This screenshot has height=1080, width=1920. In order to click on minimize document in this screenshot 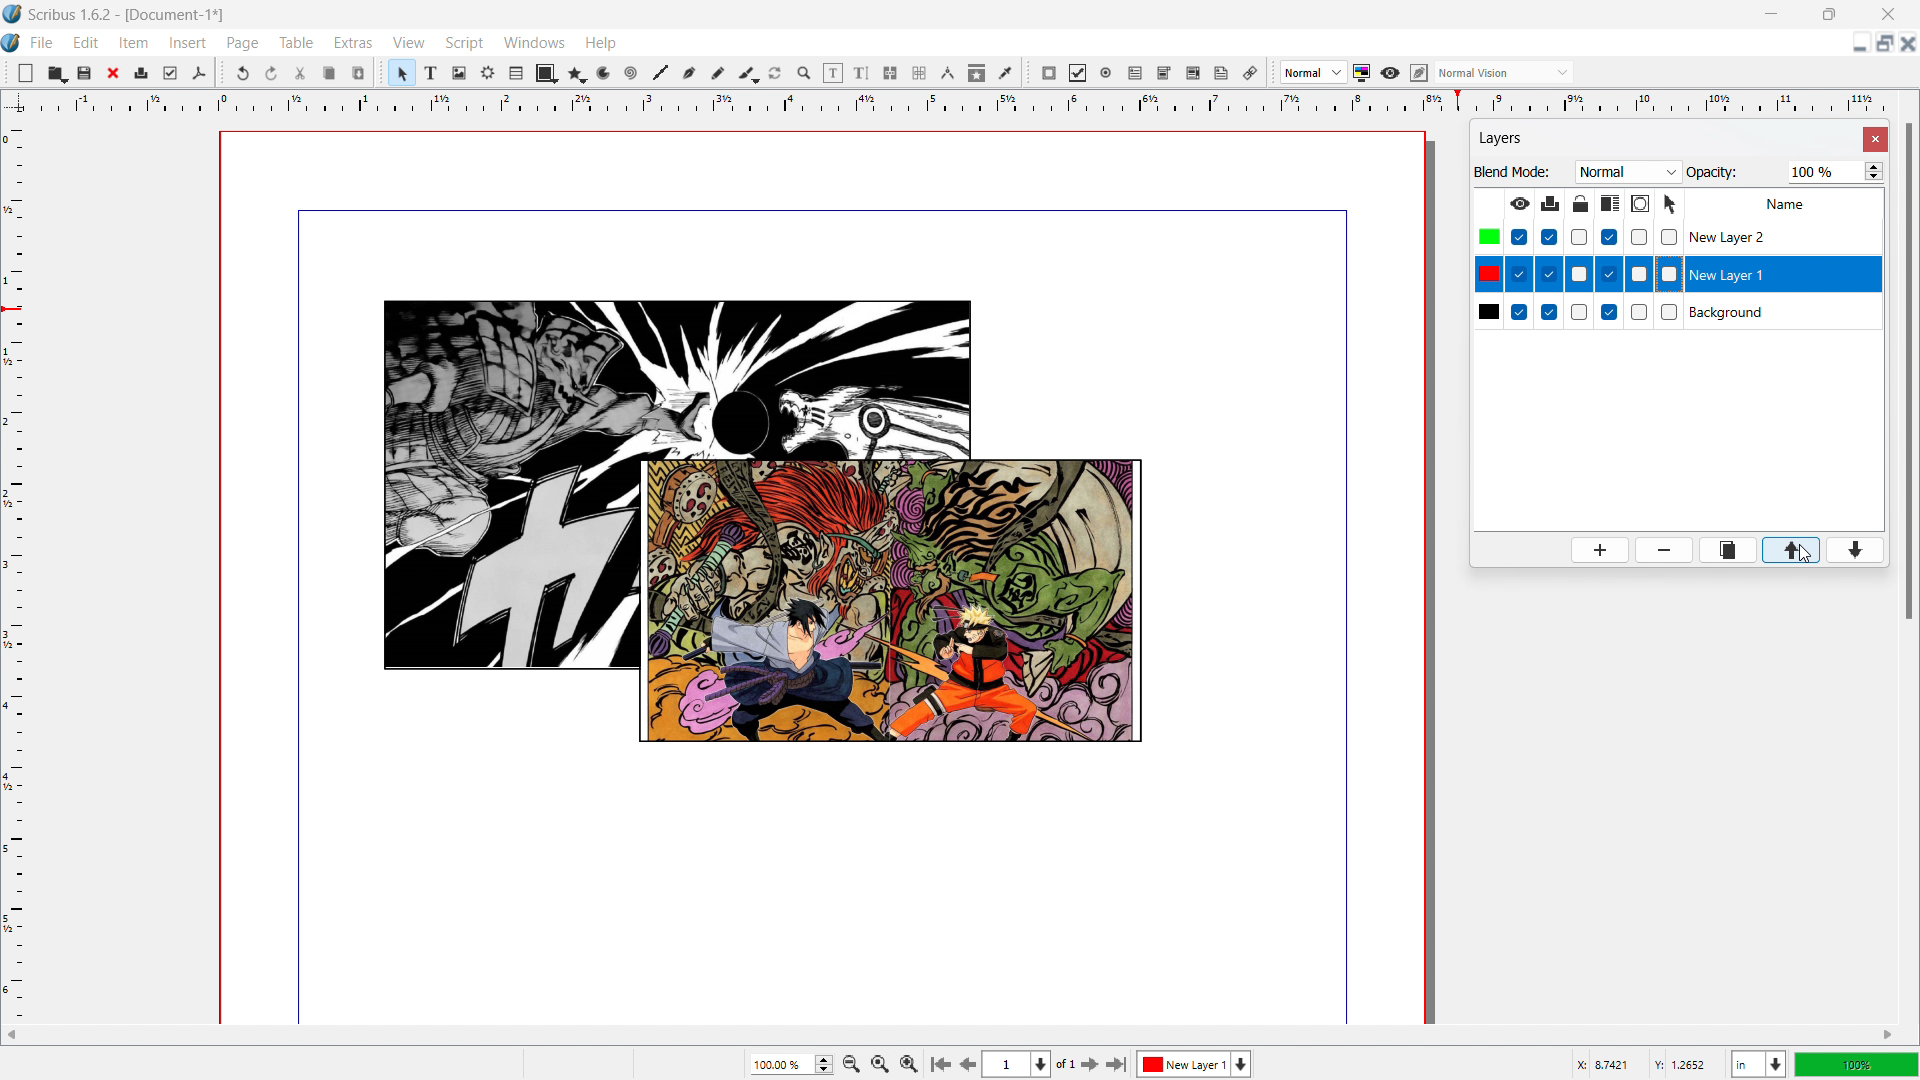, I will do `click(1856, 43)`.